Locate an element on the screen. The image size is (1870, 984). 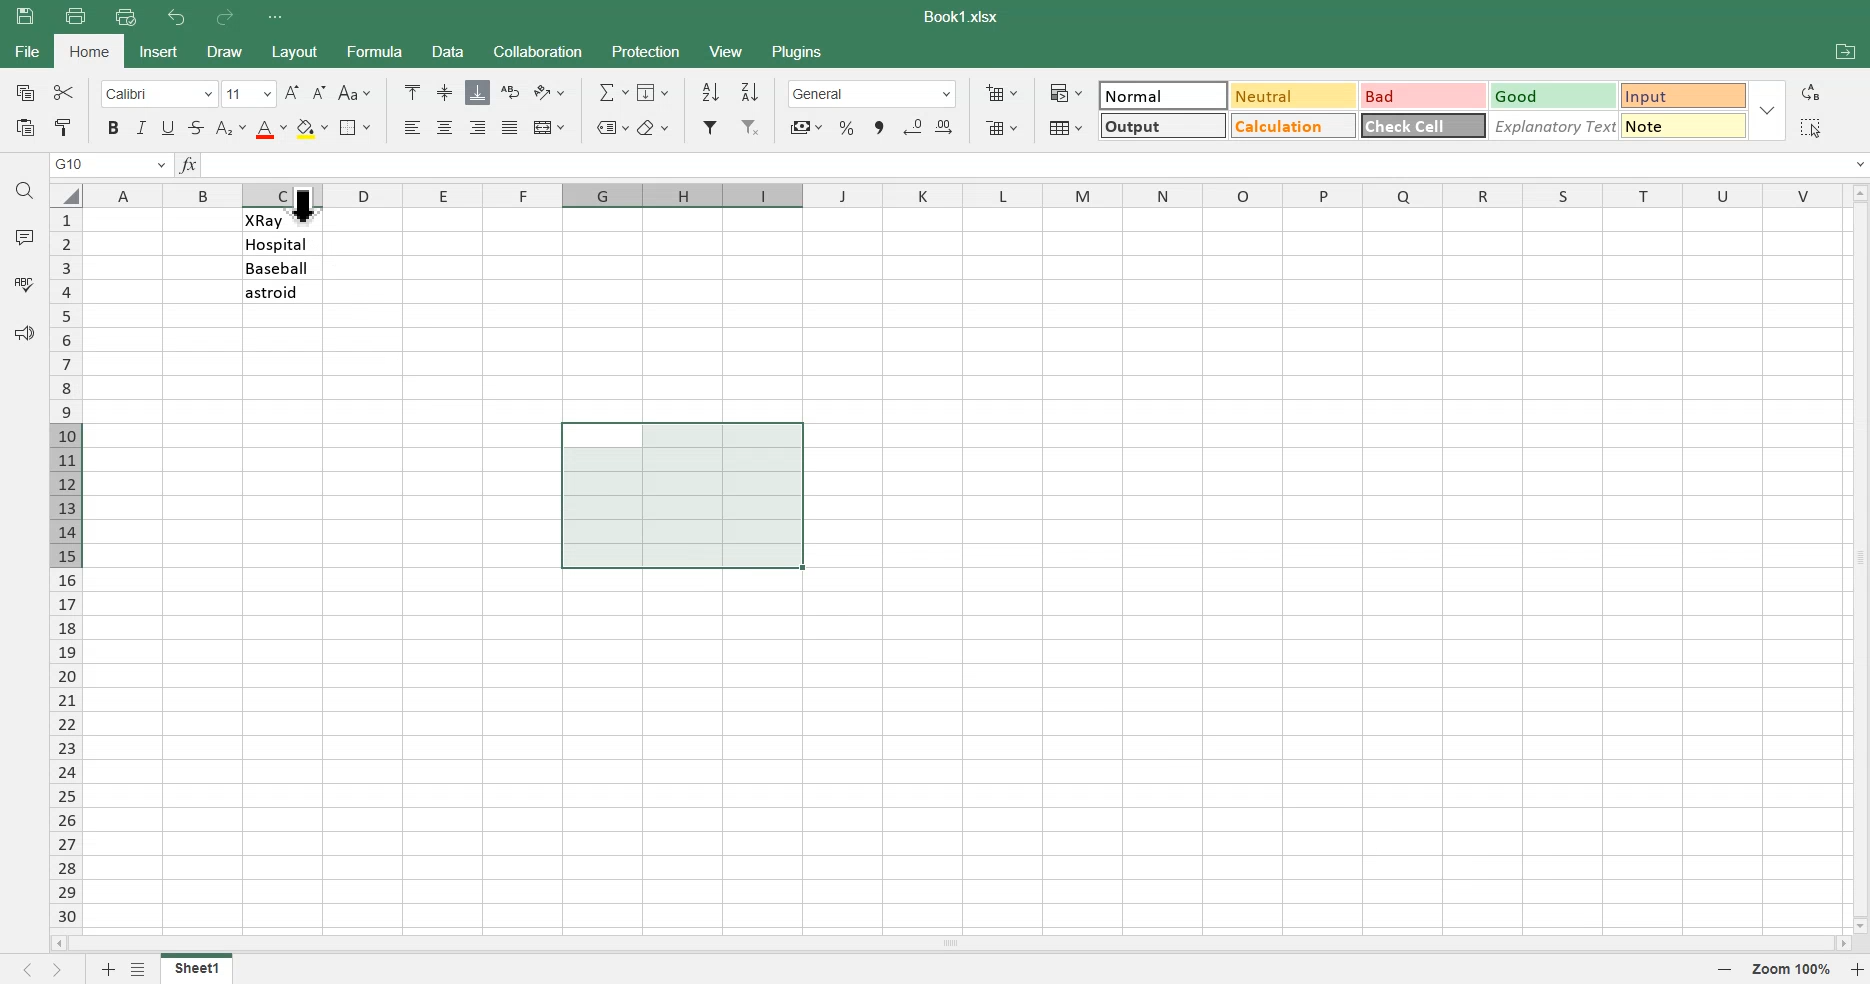
Insert Cell is located at coordinates (1000, 93).